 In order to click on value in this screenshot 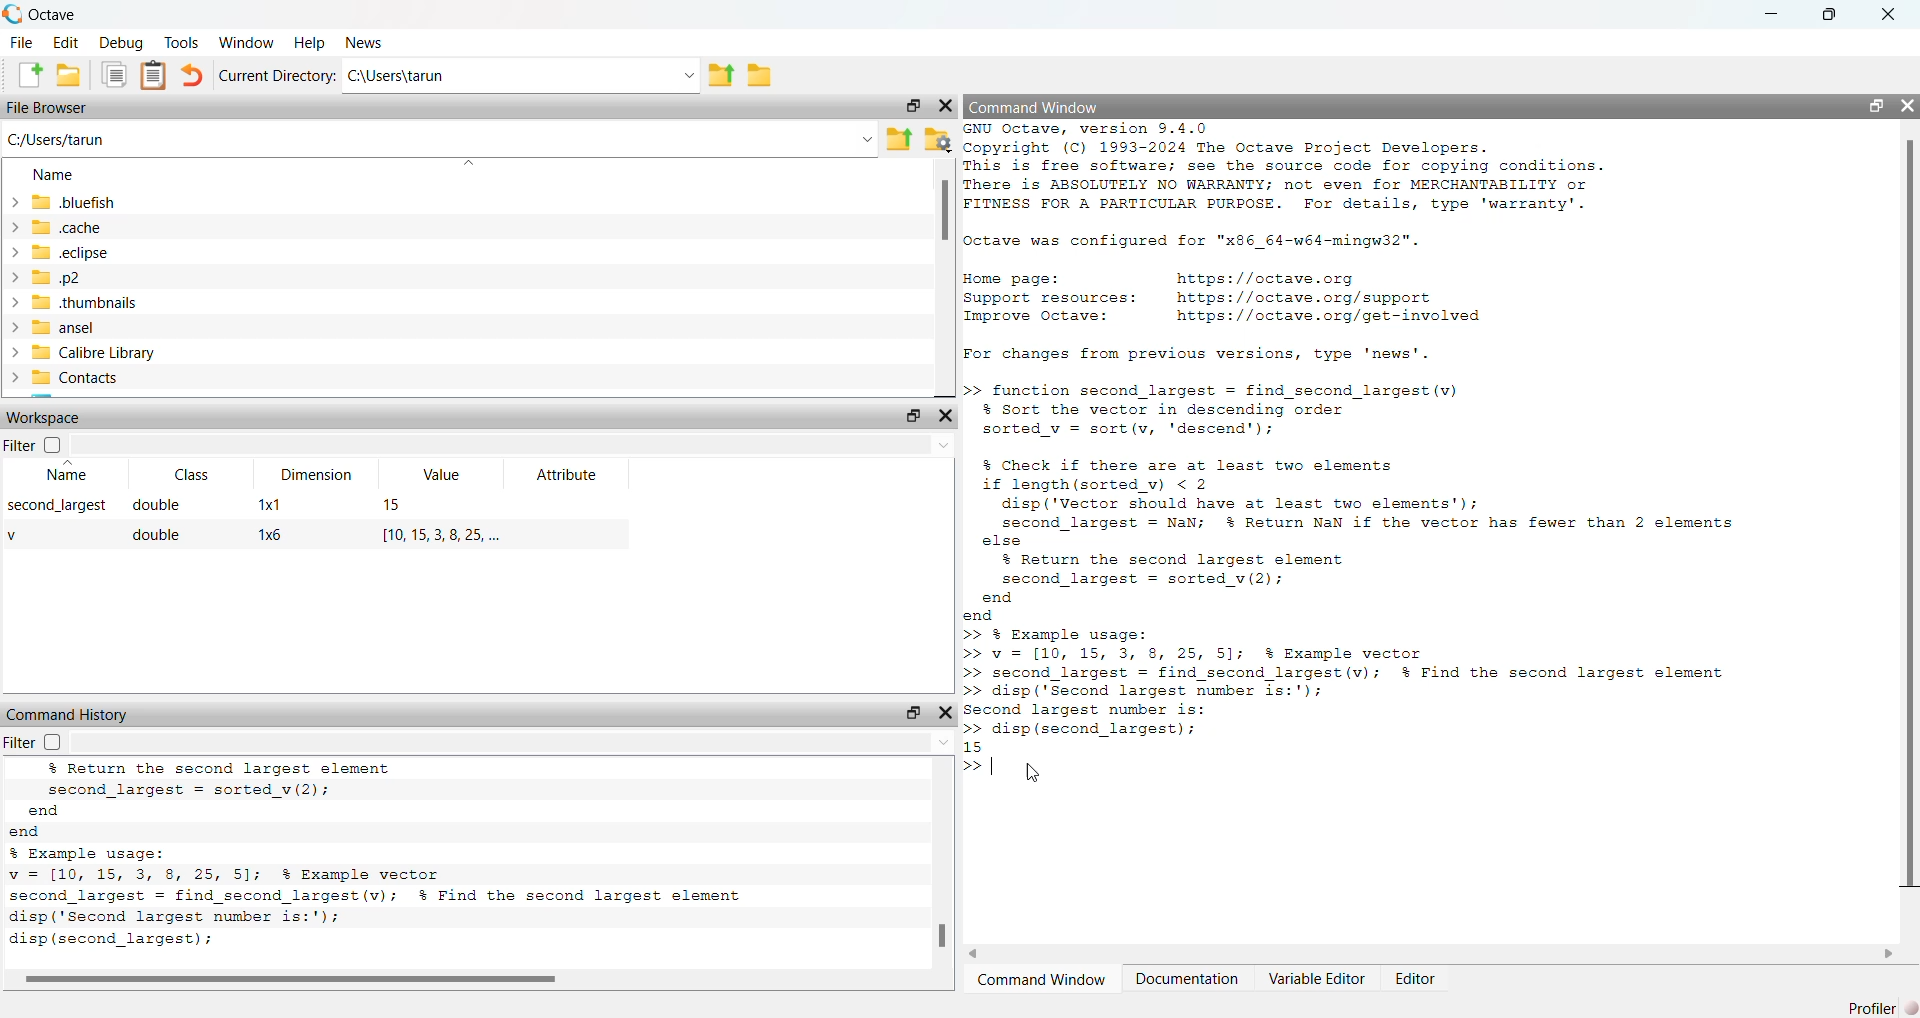, I will do `click(443, 478)`.